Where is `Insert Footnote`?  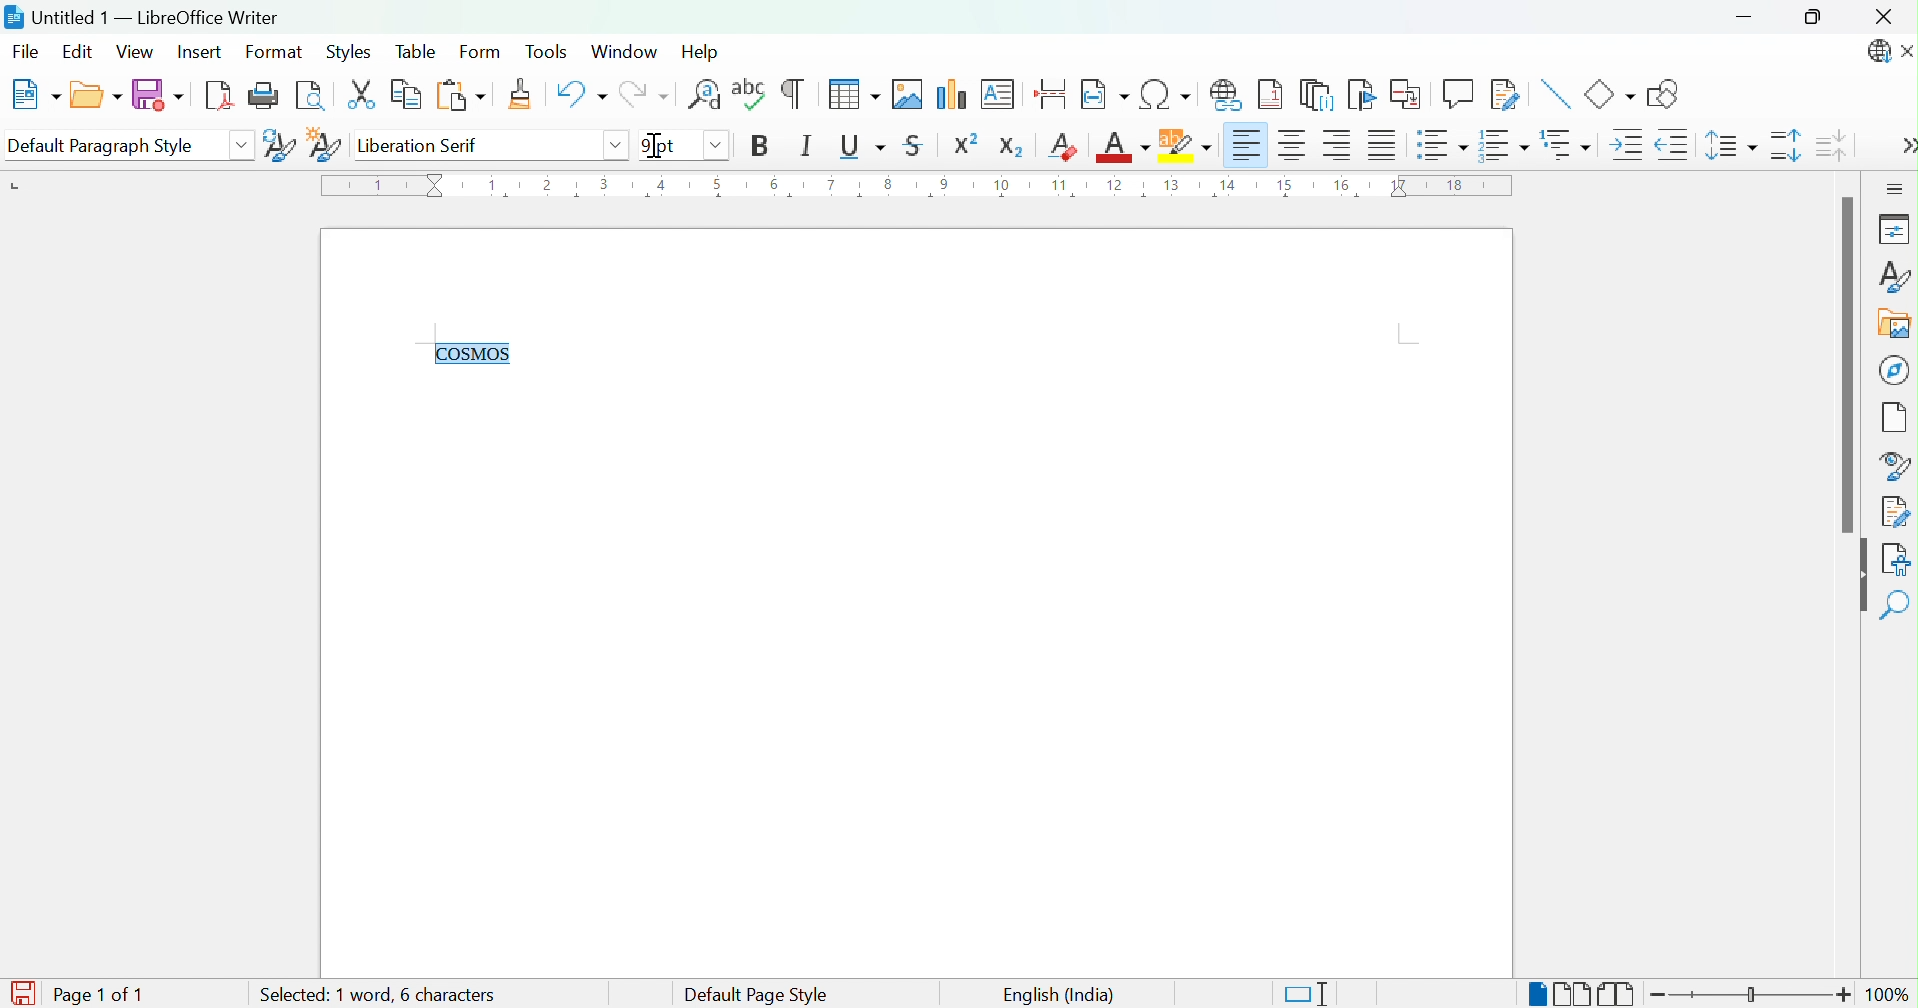 Insert Footnote is located at coordinates (1271, 95).